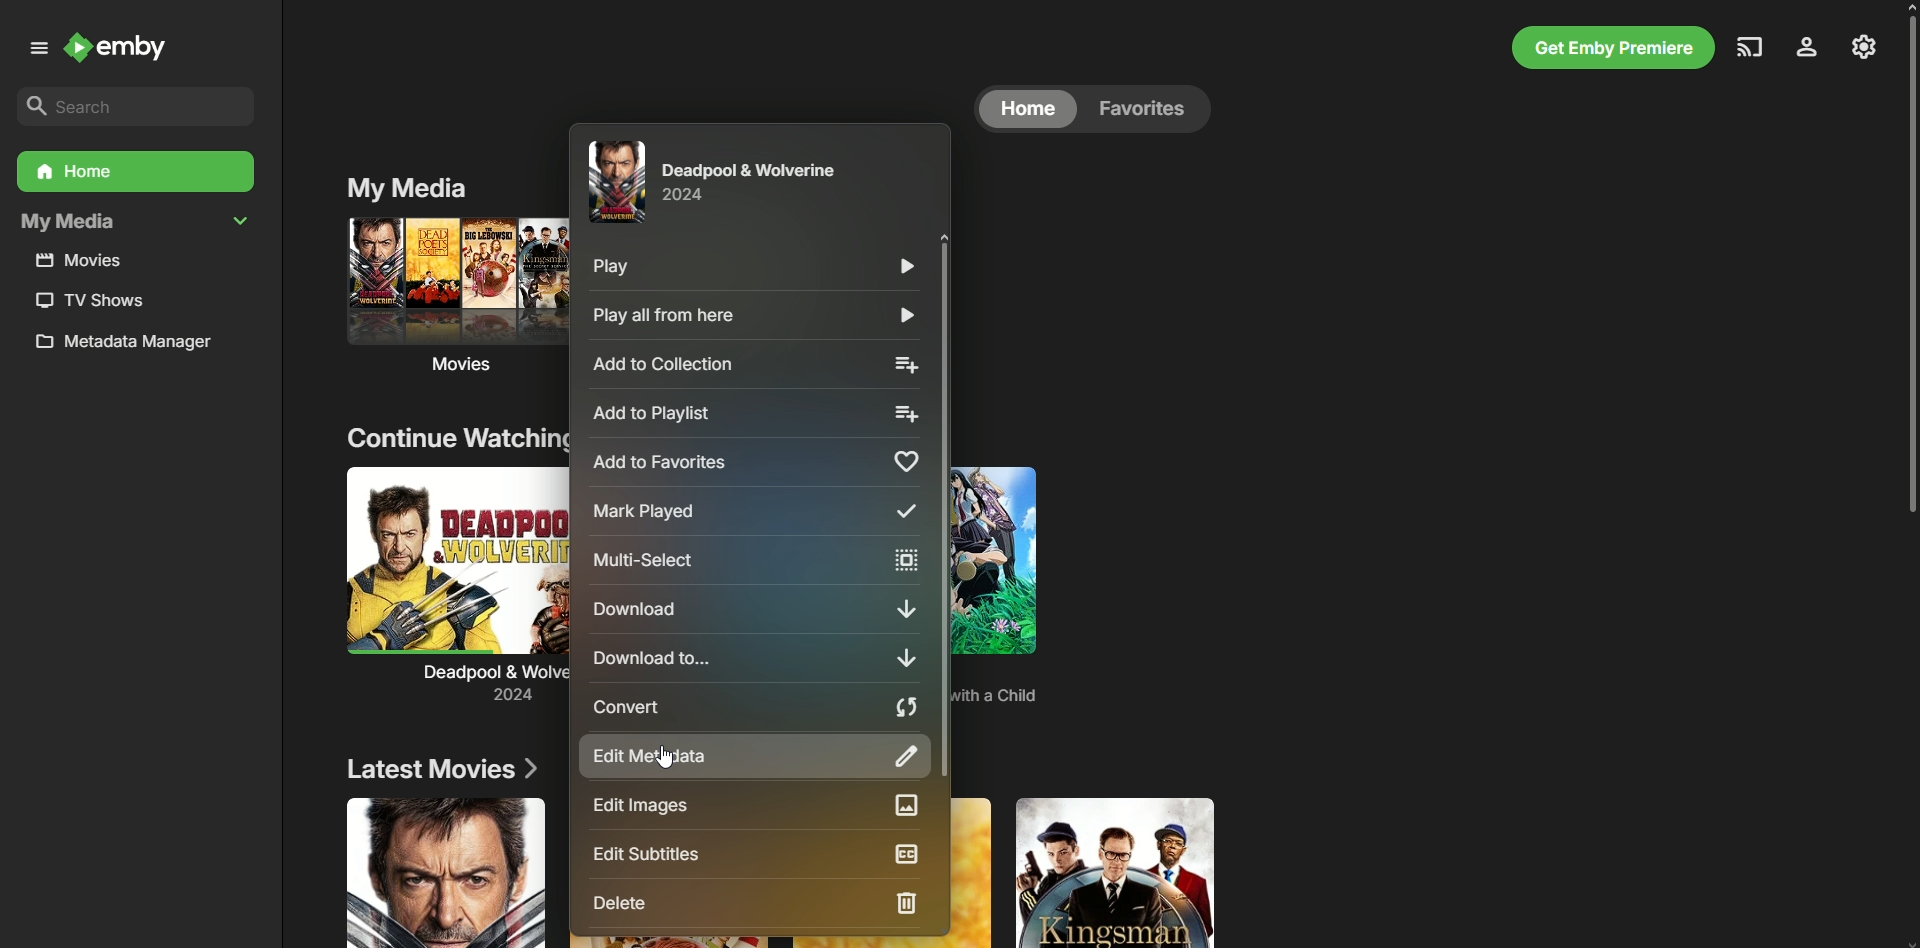  I want to click on Play all from here, so click(757, 316).